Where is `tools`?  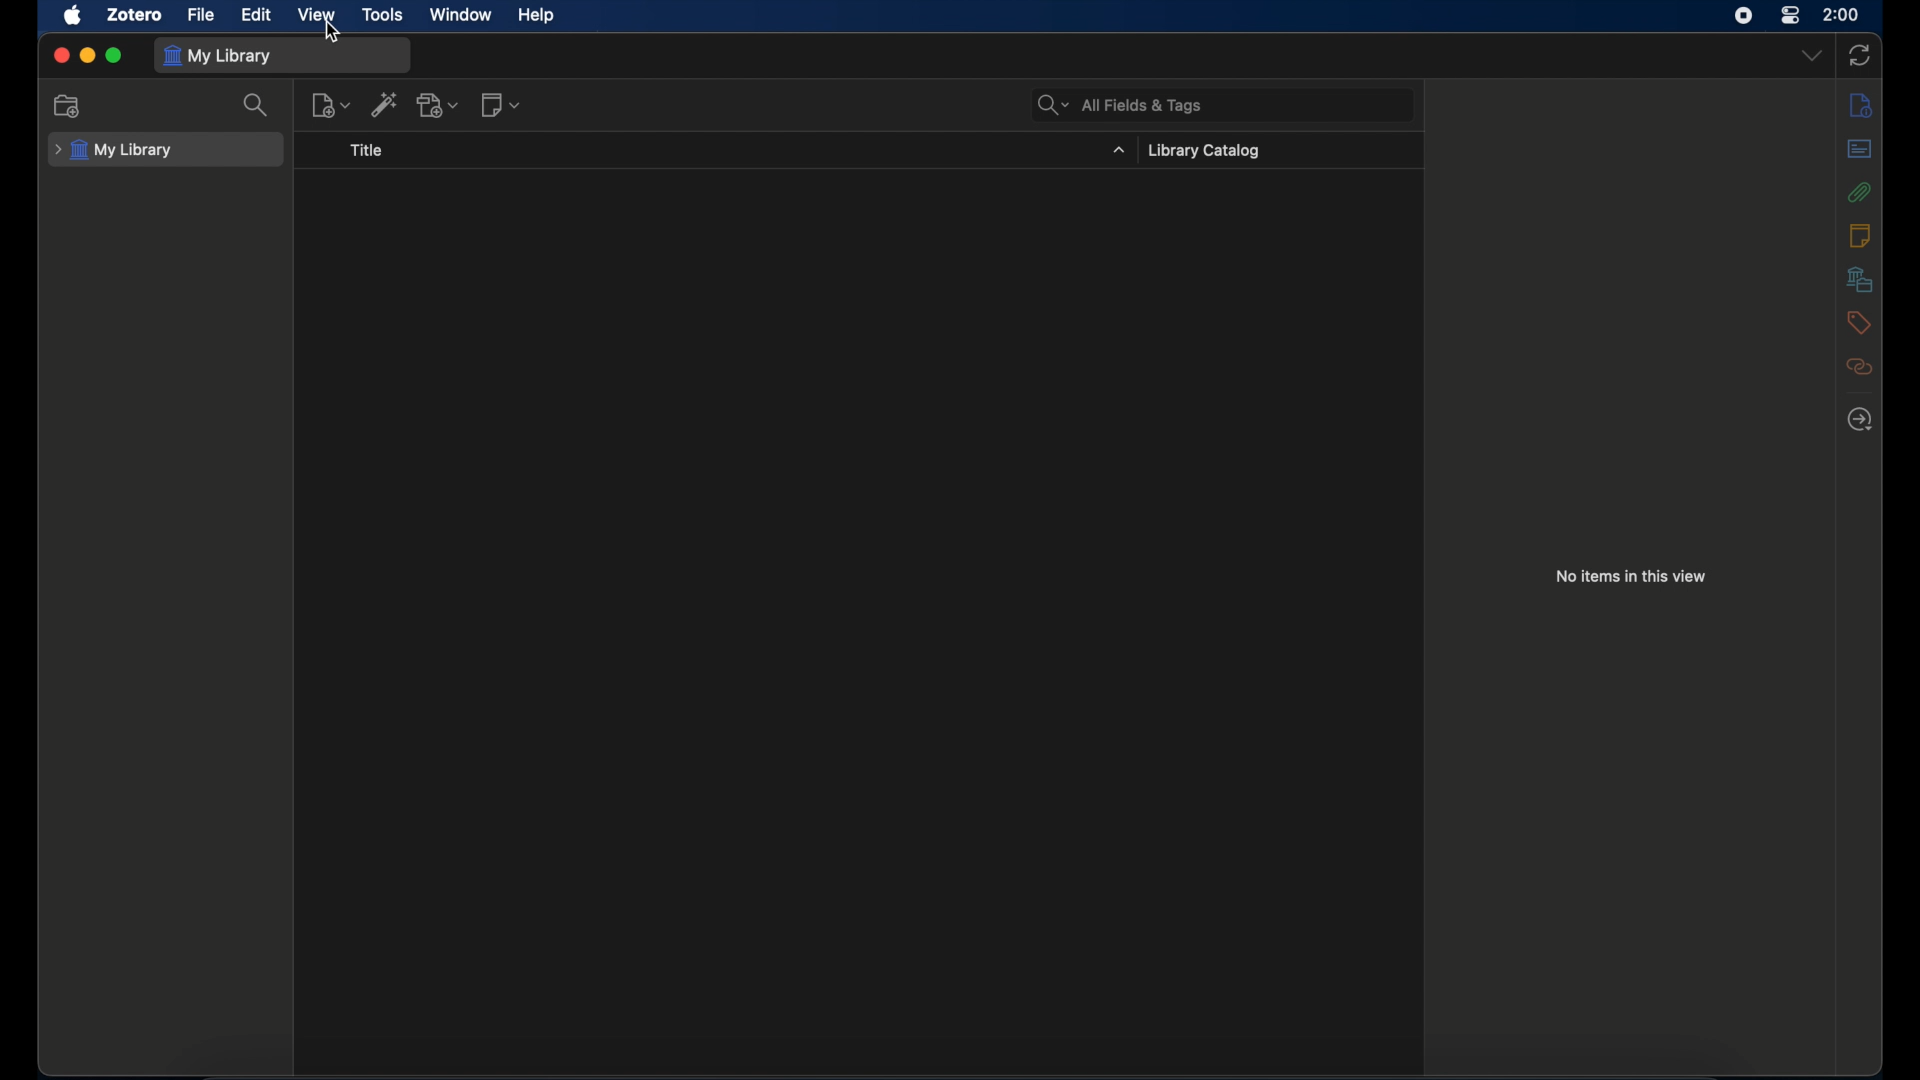
tools is located at coordinates (383, 14).